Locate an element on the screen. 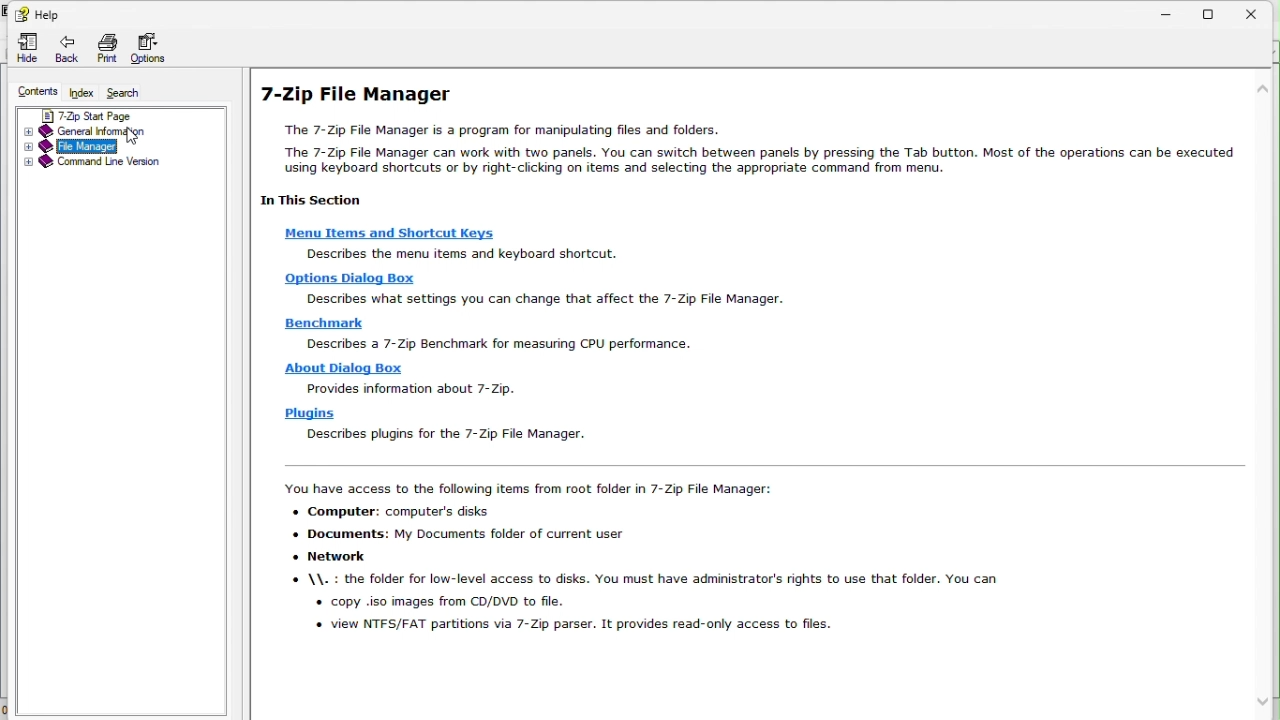 The width and height of the screenshot is (1280, 720). benchmark is located at coordinates (327, 323).